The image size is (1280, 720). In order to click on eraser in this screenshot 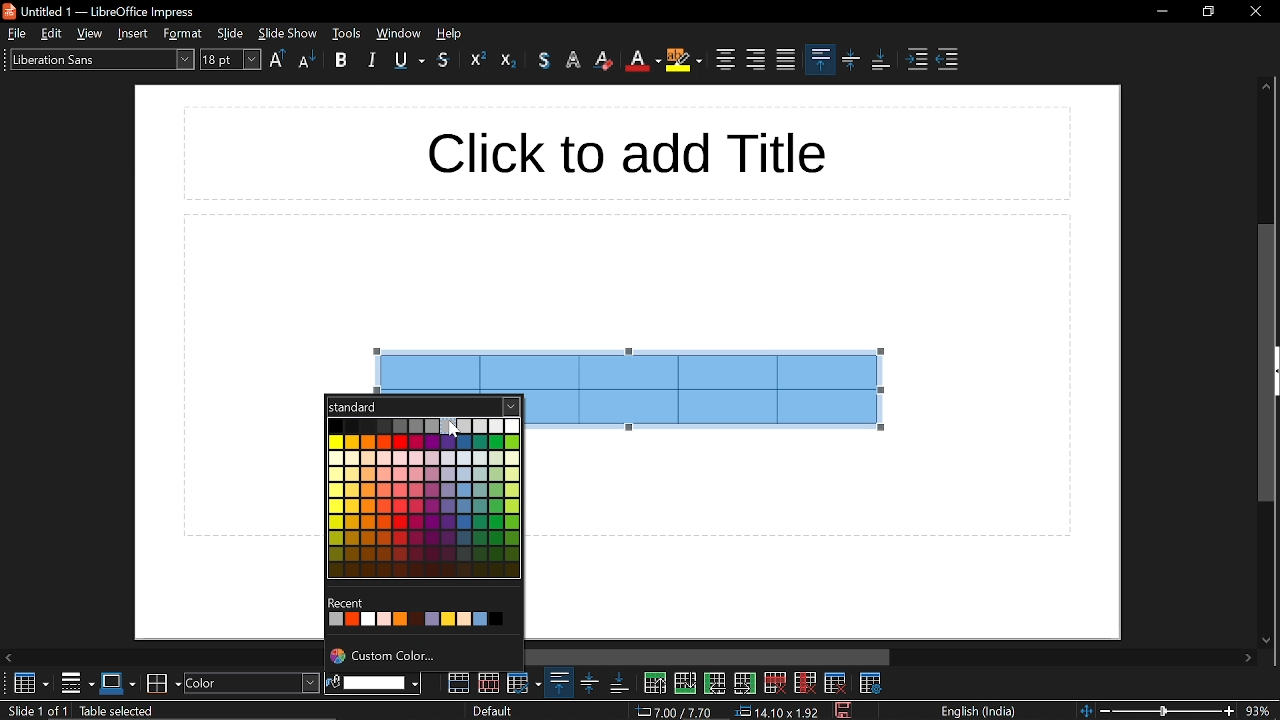, I will do `click(604, 62)`.